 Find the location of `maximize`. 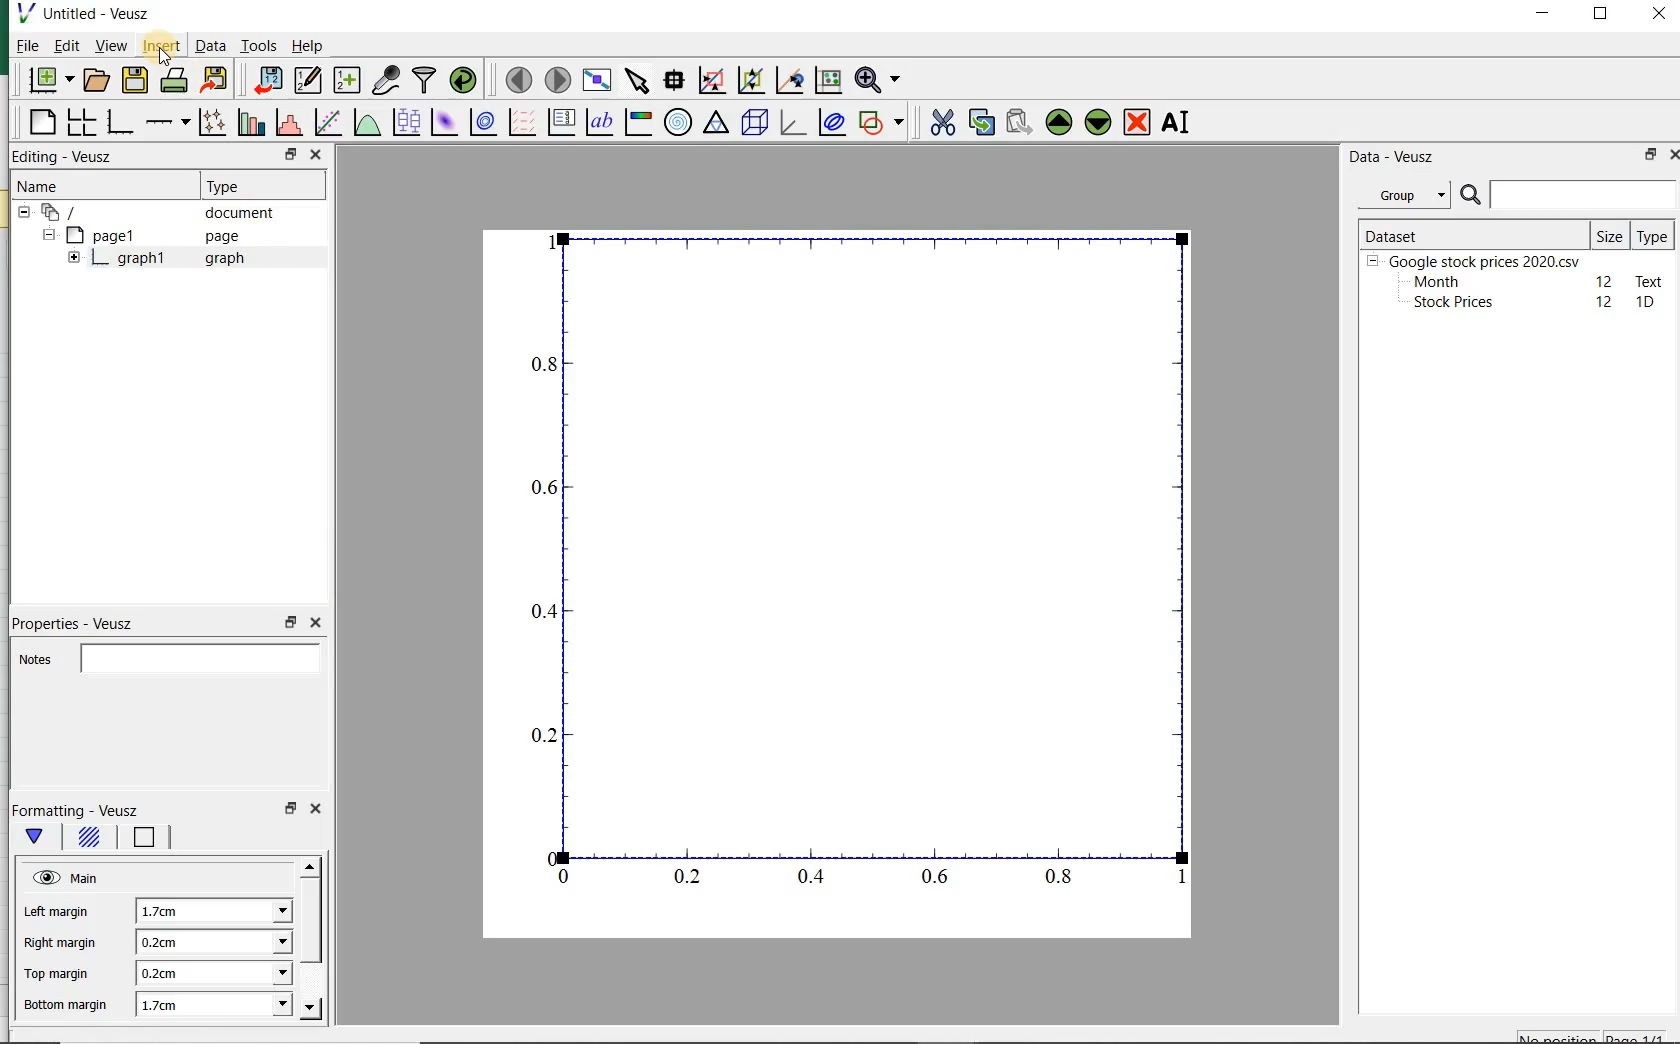

maximize is located at coordinates (1604, 16).